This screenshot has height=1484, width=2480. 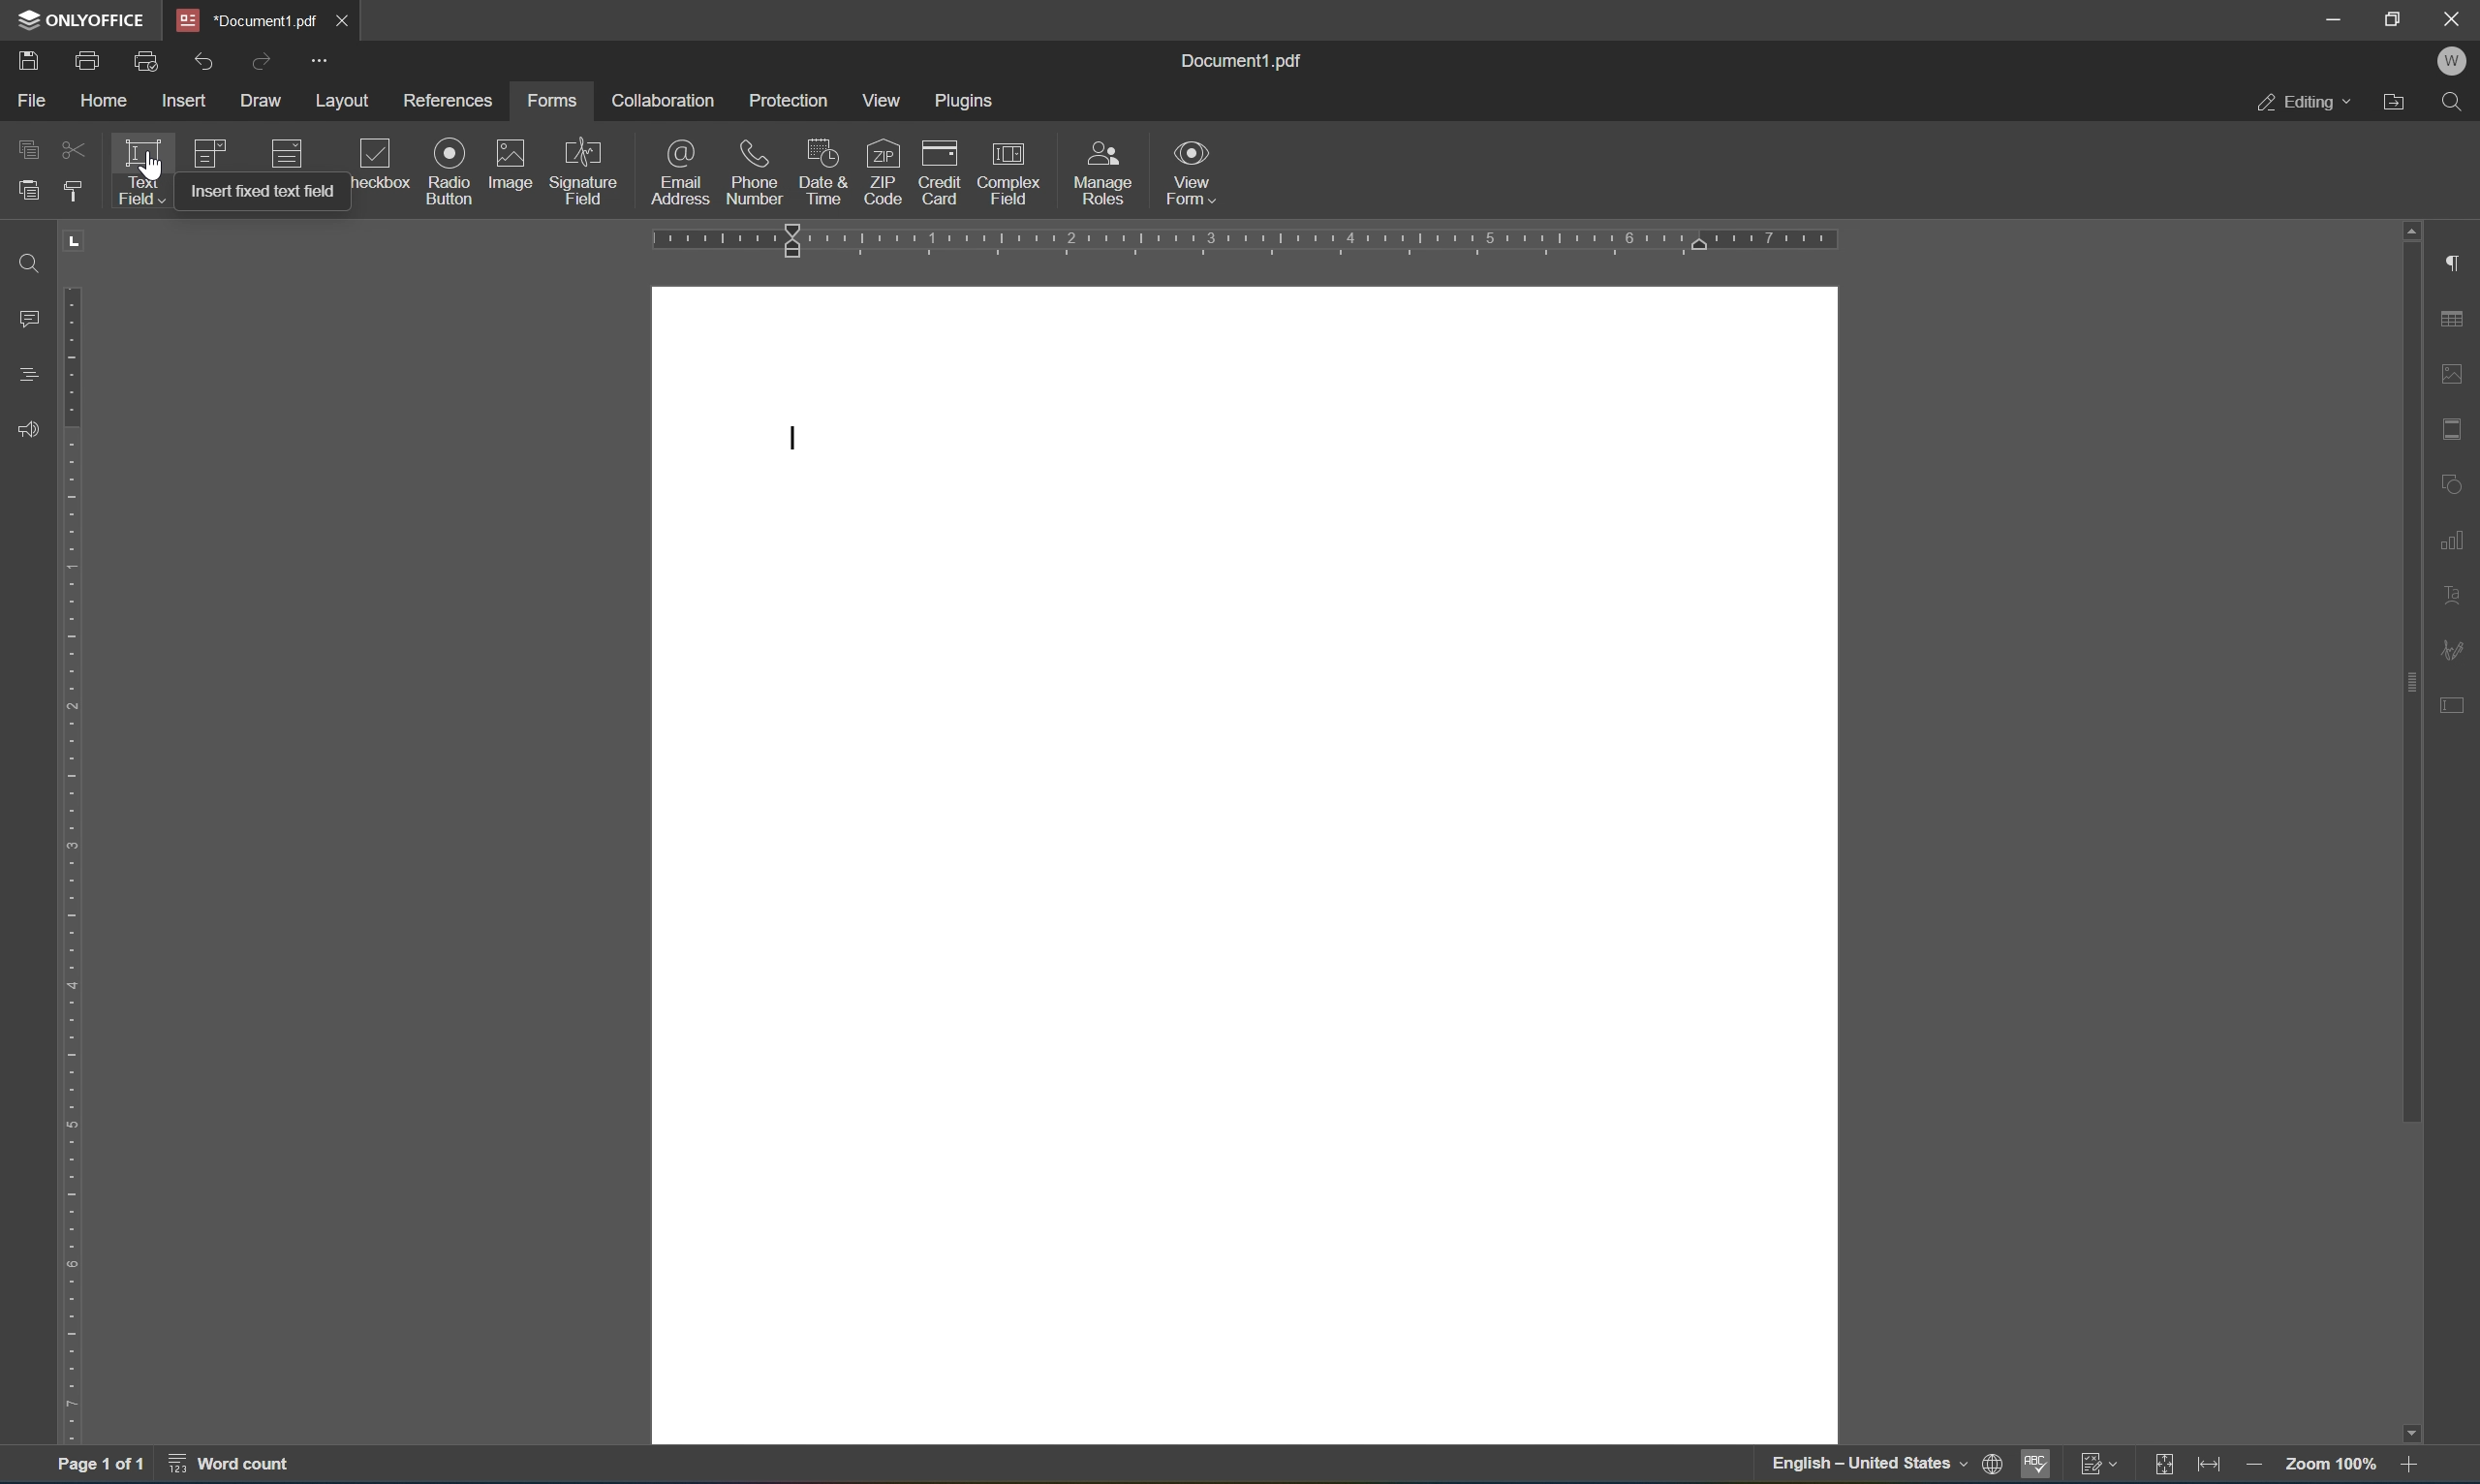 I want to click on table settings, so click(x=2455, y=322).